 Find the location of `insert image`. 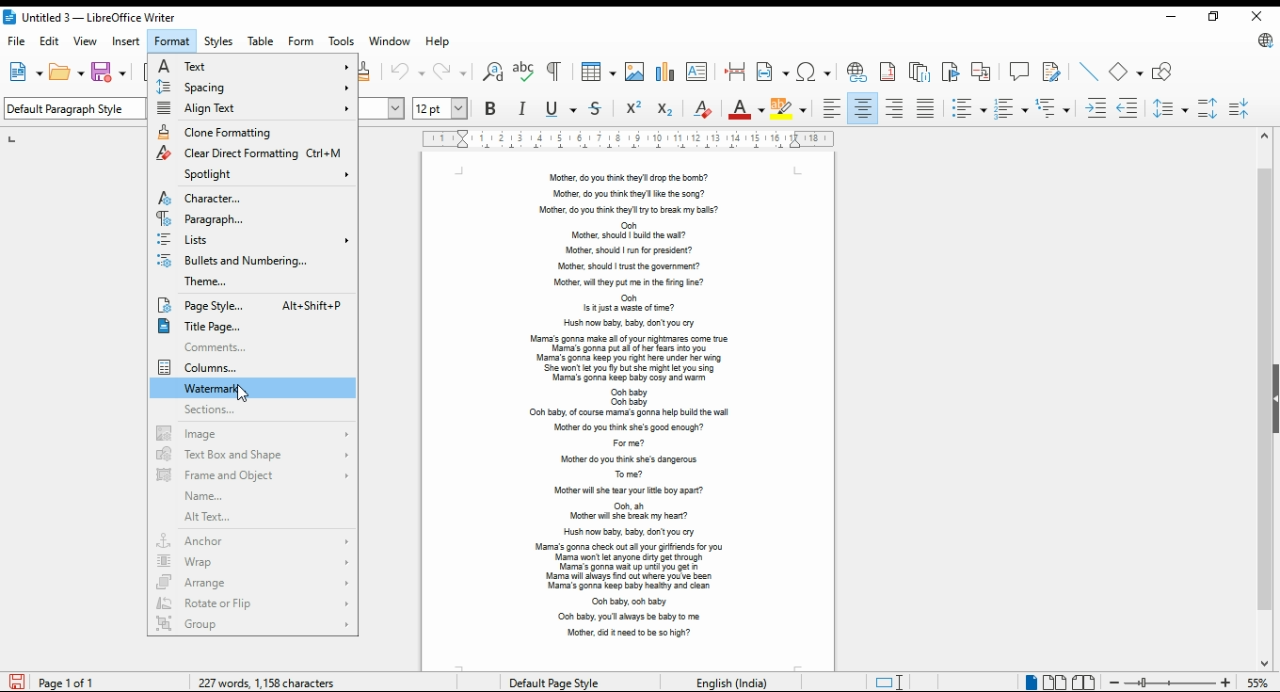

insert image is located at coordinates (636, 71).